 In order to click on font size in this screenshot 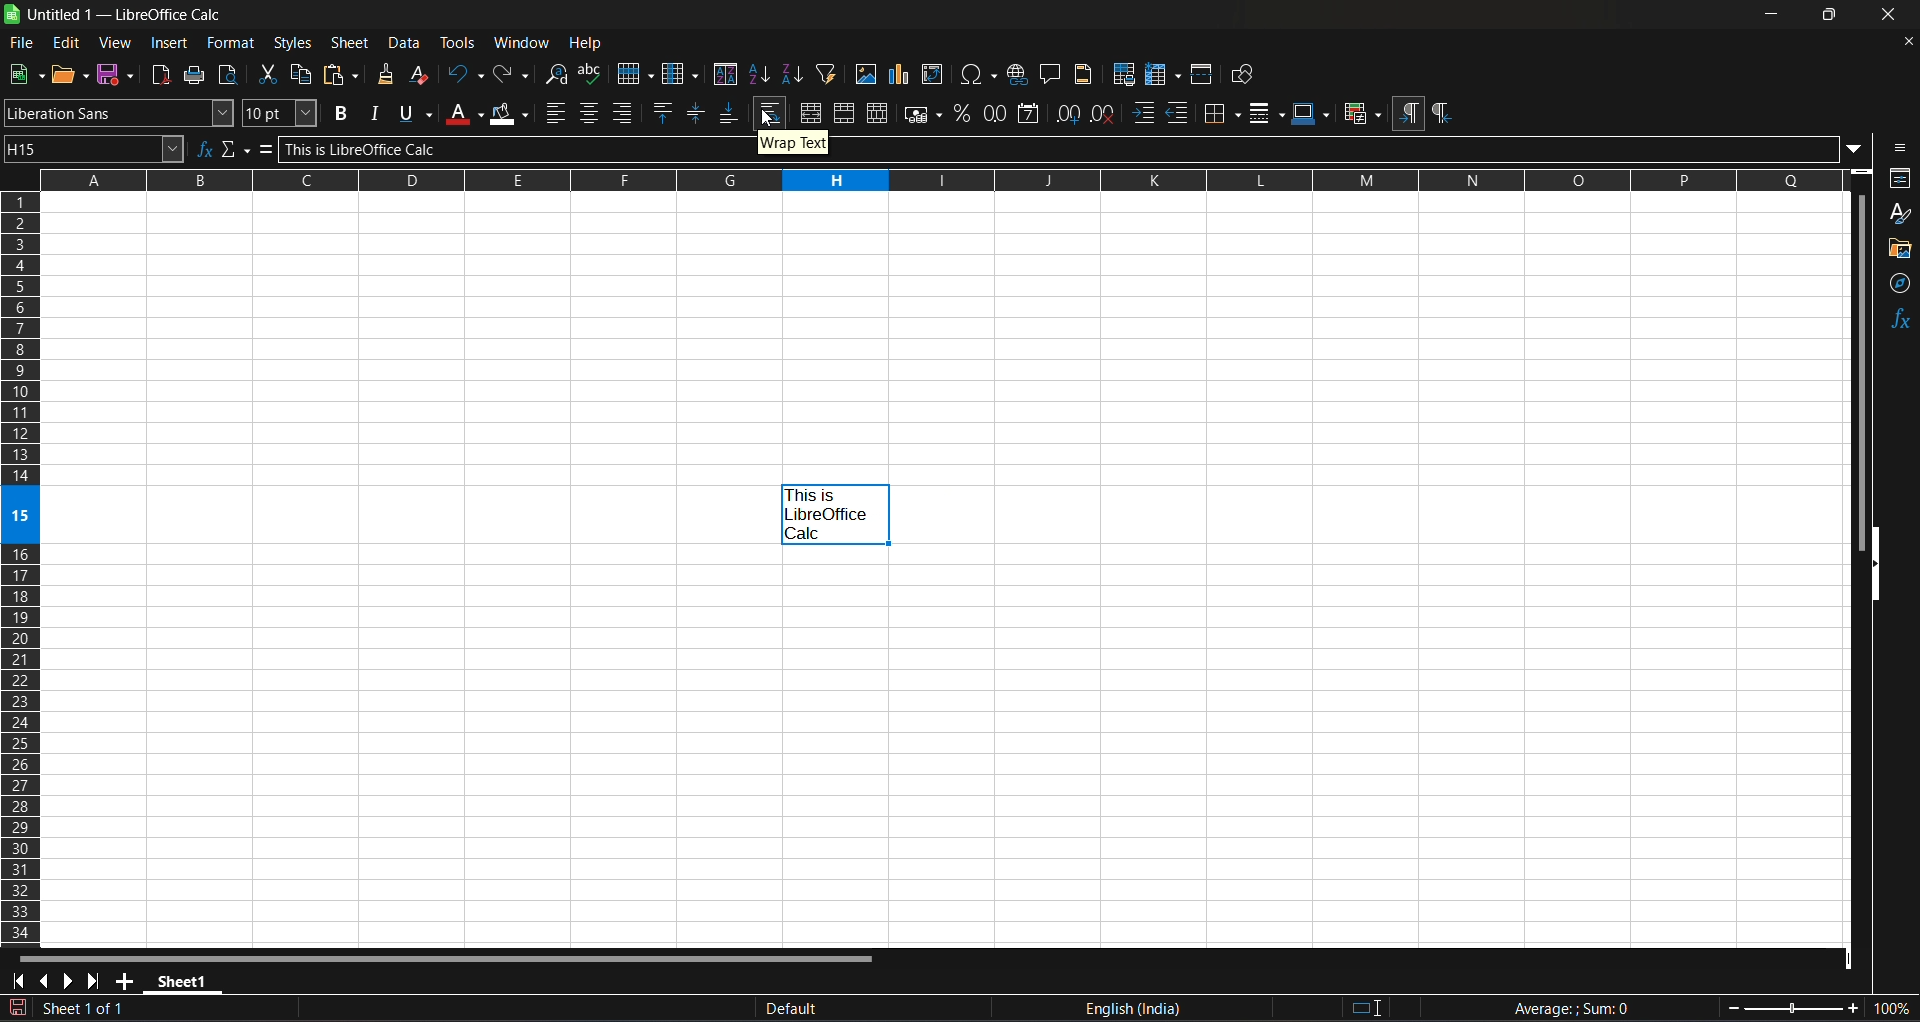, I will do `click(281, 112)`.